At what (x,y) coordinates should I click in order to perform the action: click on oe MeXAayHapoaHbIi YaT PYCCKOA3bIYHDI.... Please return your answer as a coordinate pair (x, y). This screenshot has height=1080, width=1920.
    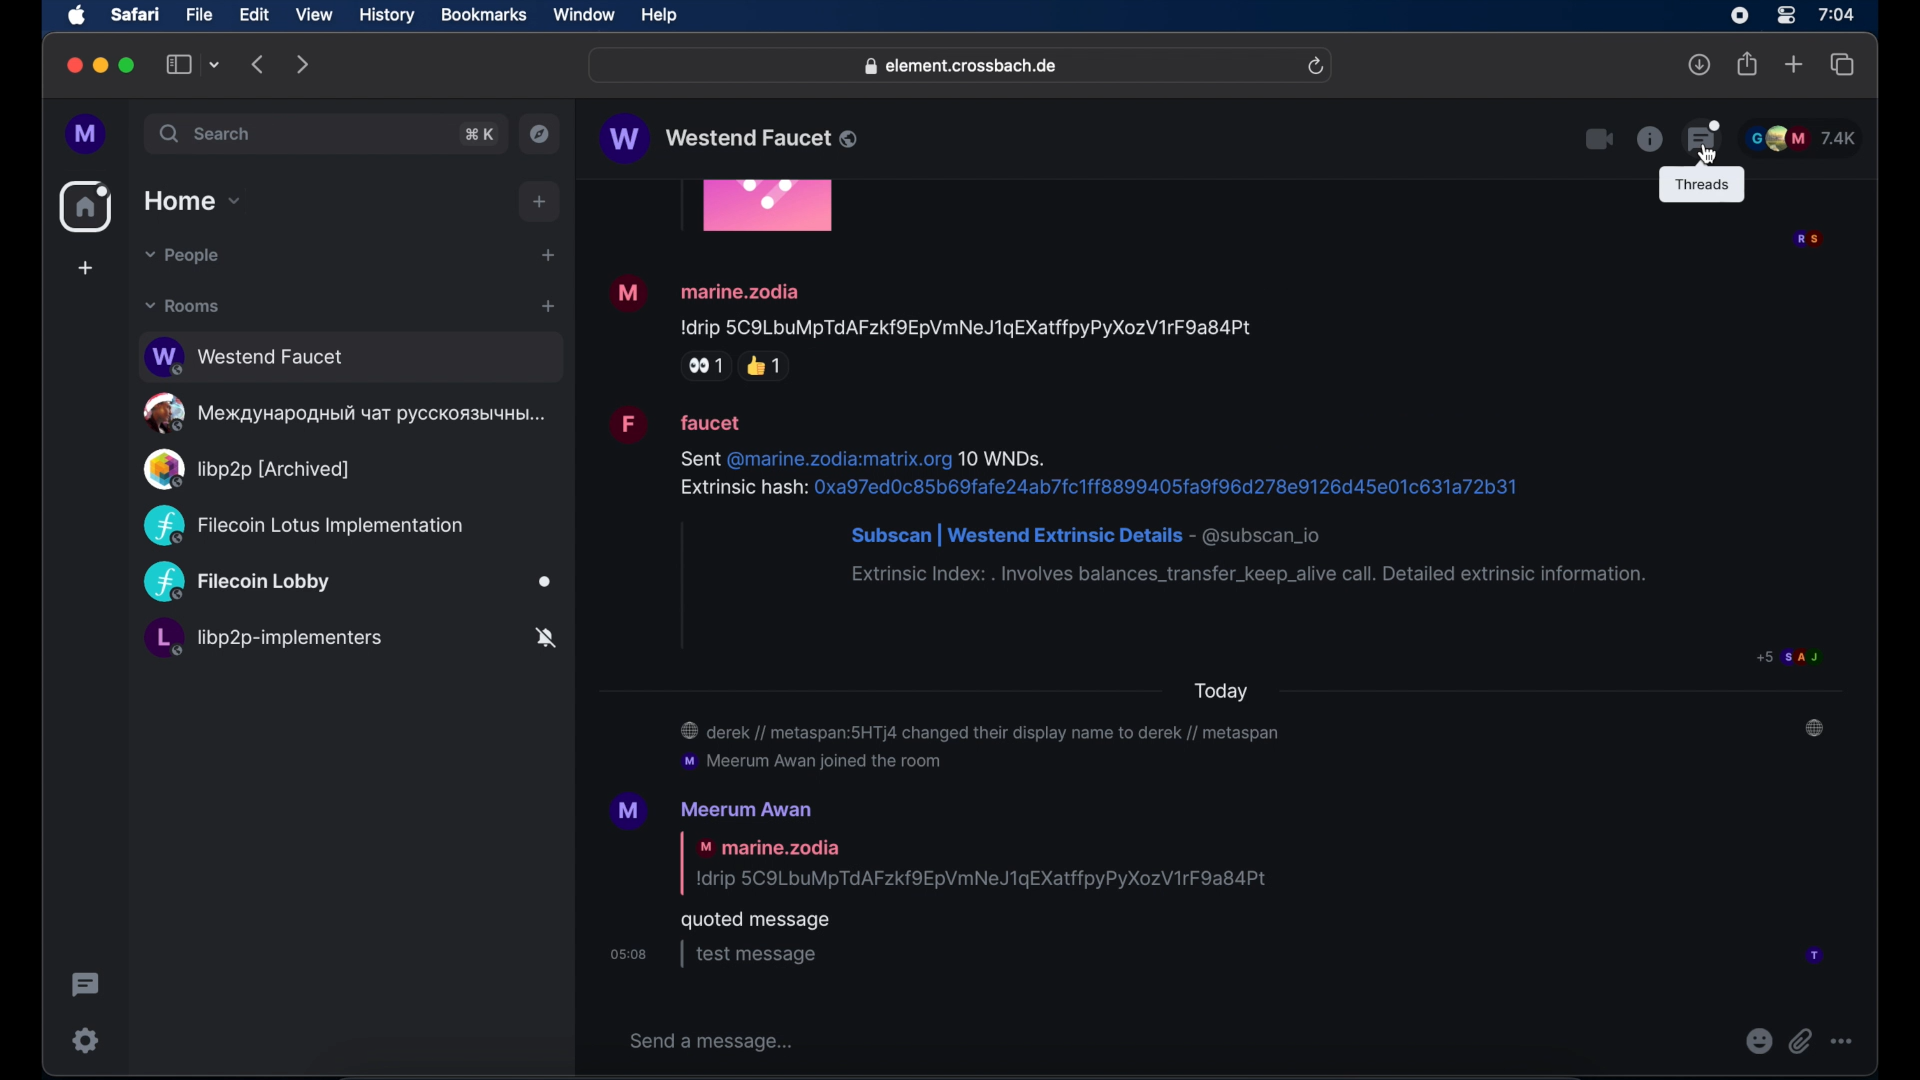
    Looking at the image, I should click on (347, 415).